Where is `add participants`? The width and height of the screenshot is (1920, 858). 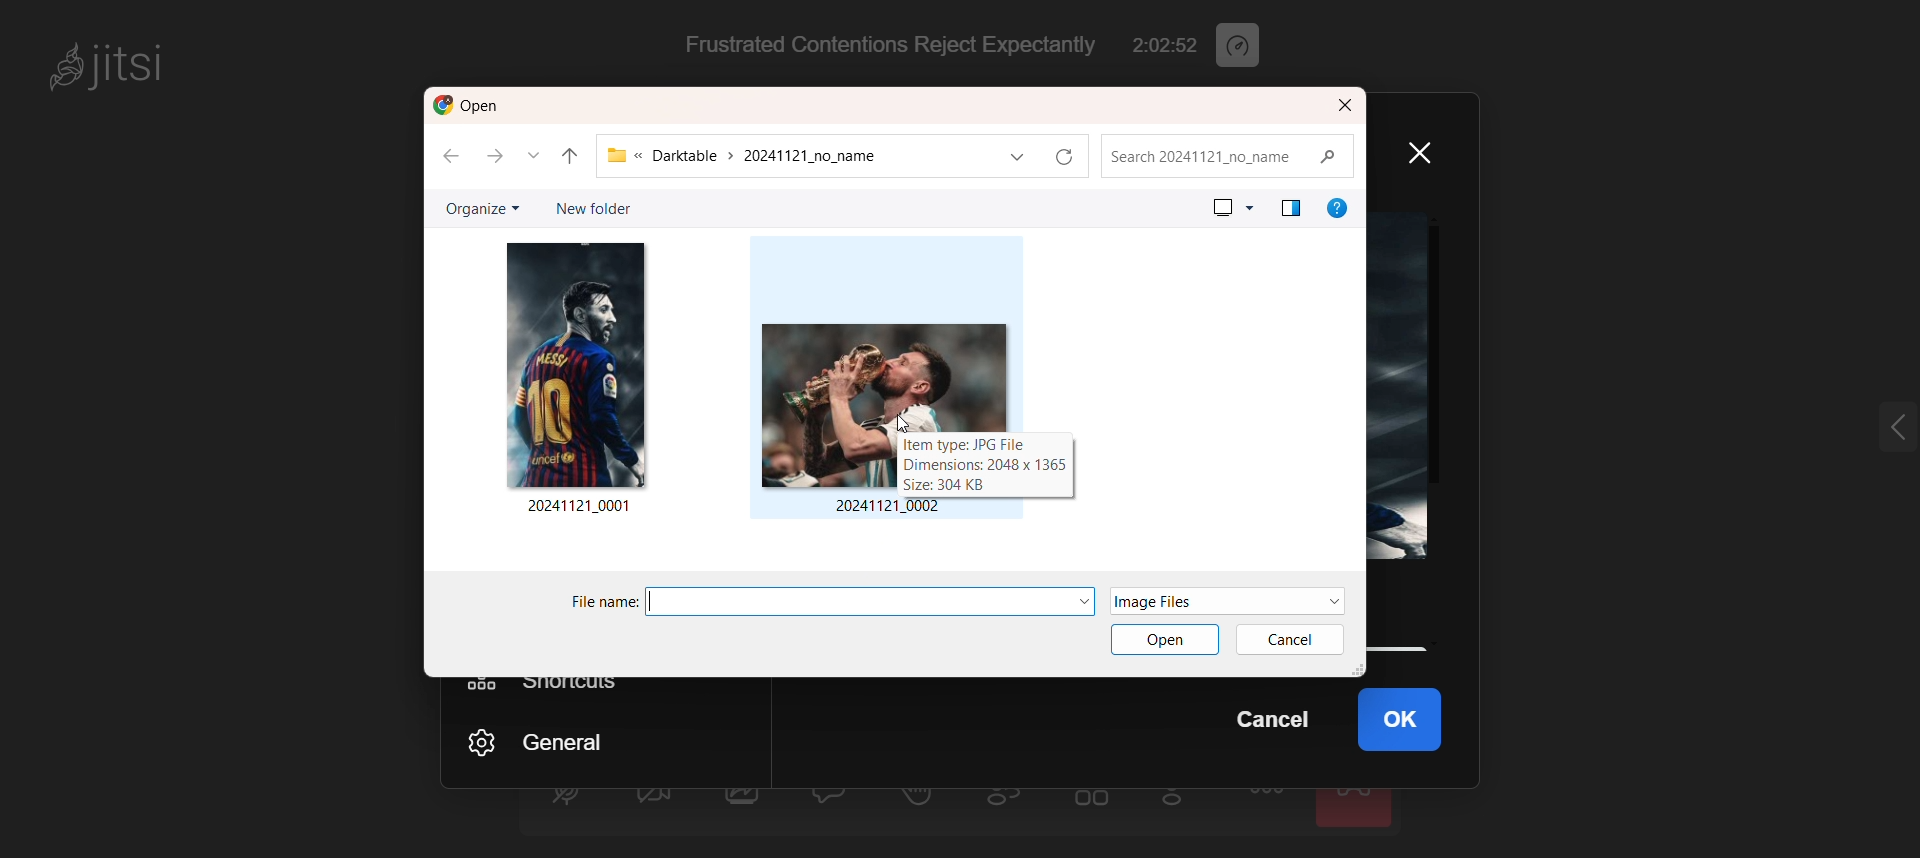 add participants is located at coordinates (1178, 802).